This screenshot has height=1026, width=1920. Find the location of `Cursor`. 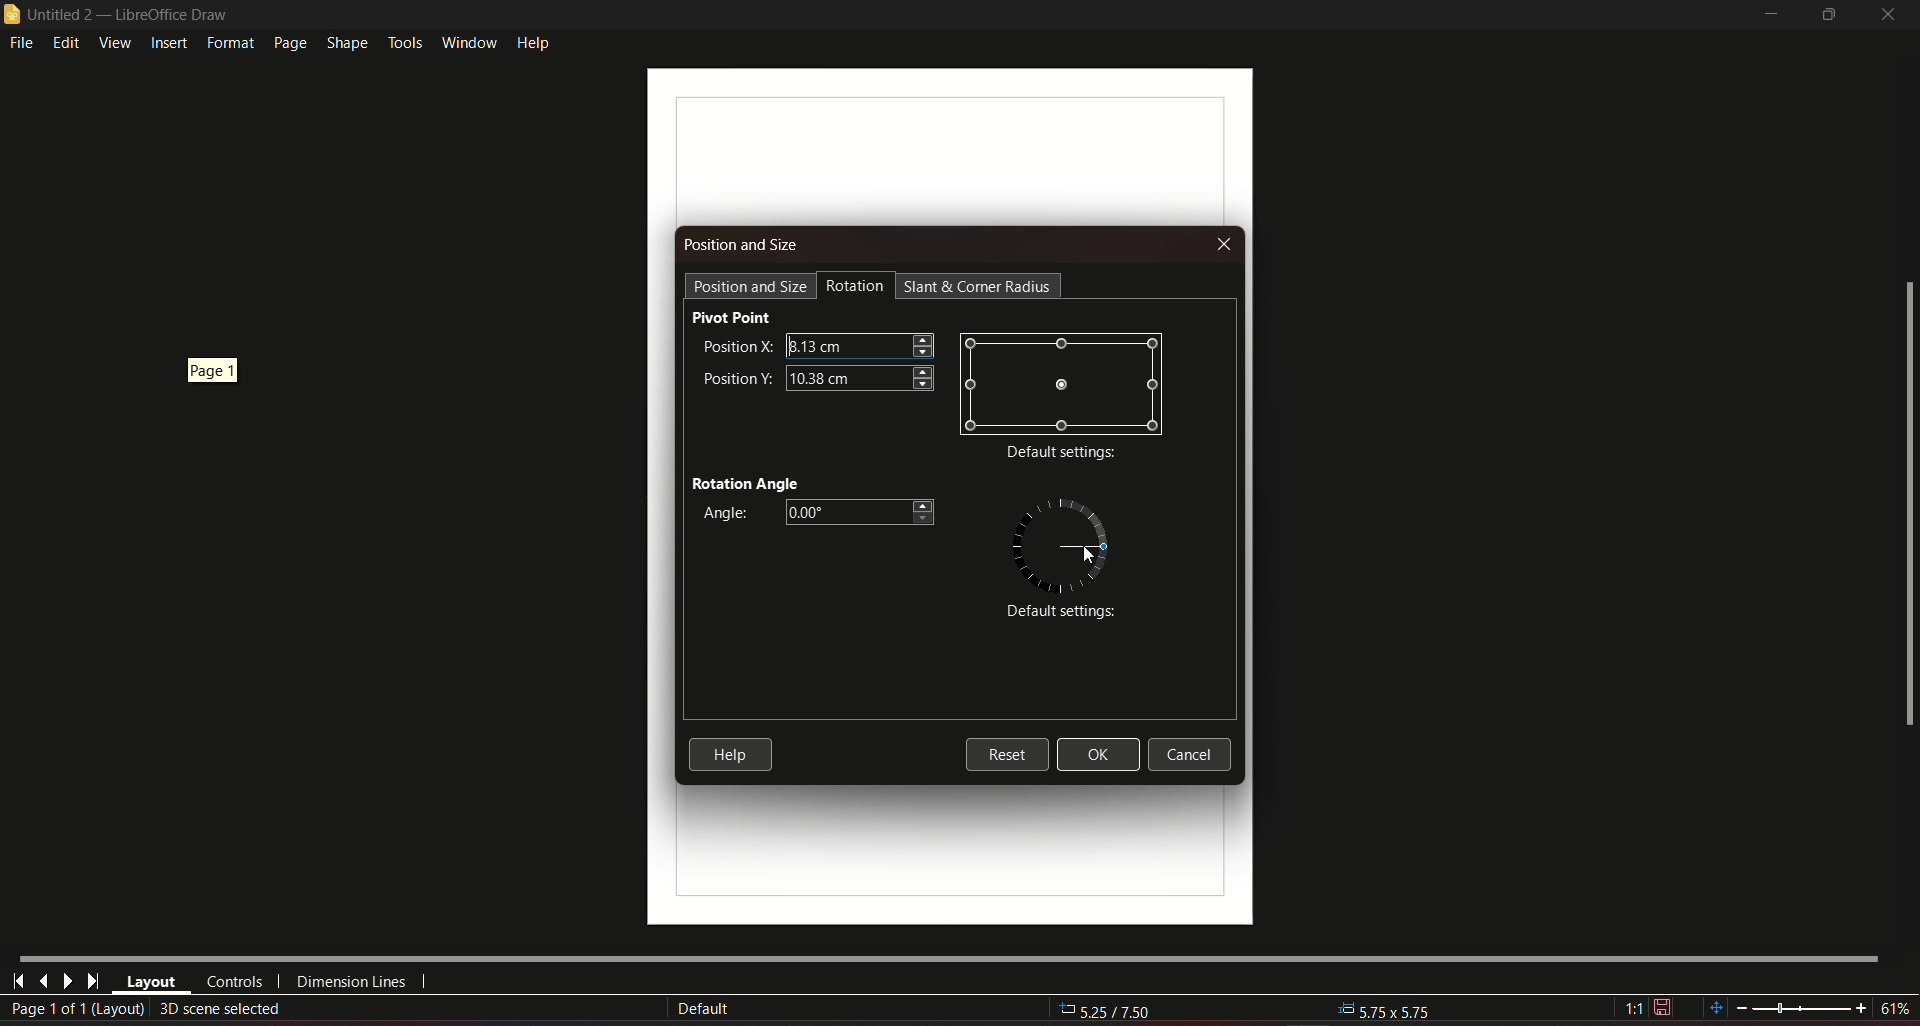

Cursor is located at coordinates (1084, 556).